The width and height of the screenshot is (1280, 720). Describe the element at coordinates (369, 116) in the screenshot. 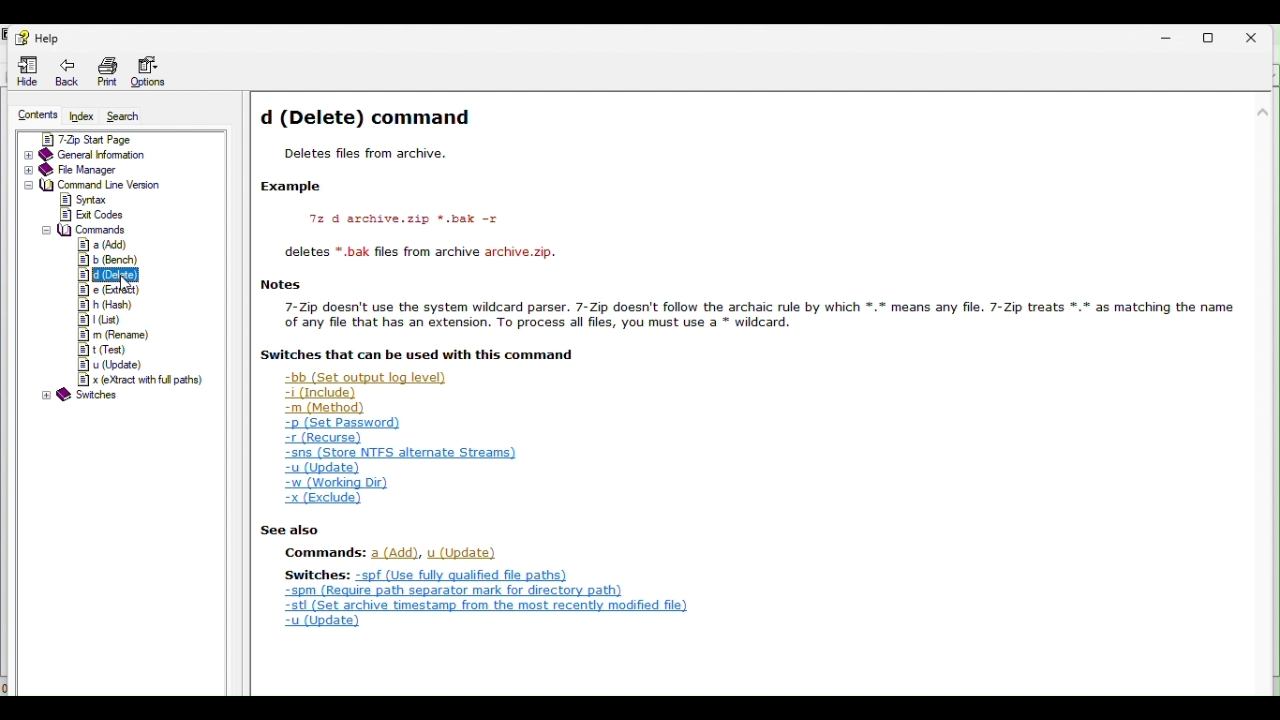

I see `d (Delete) command` at that location.